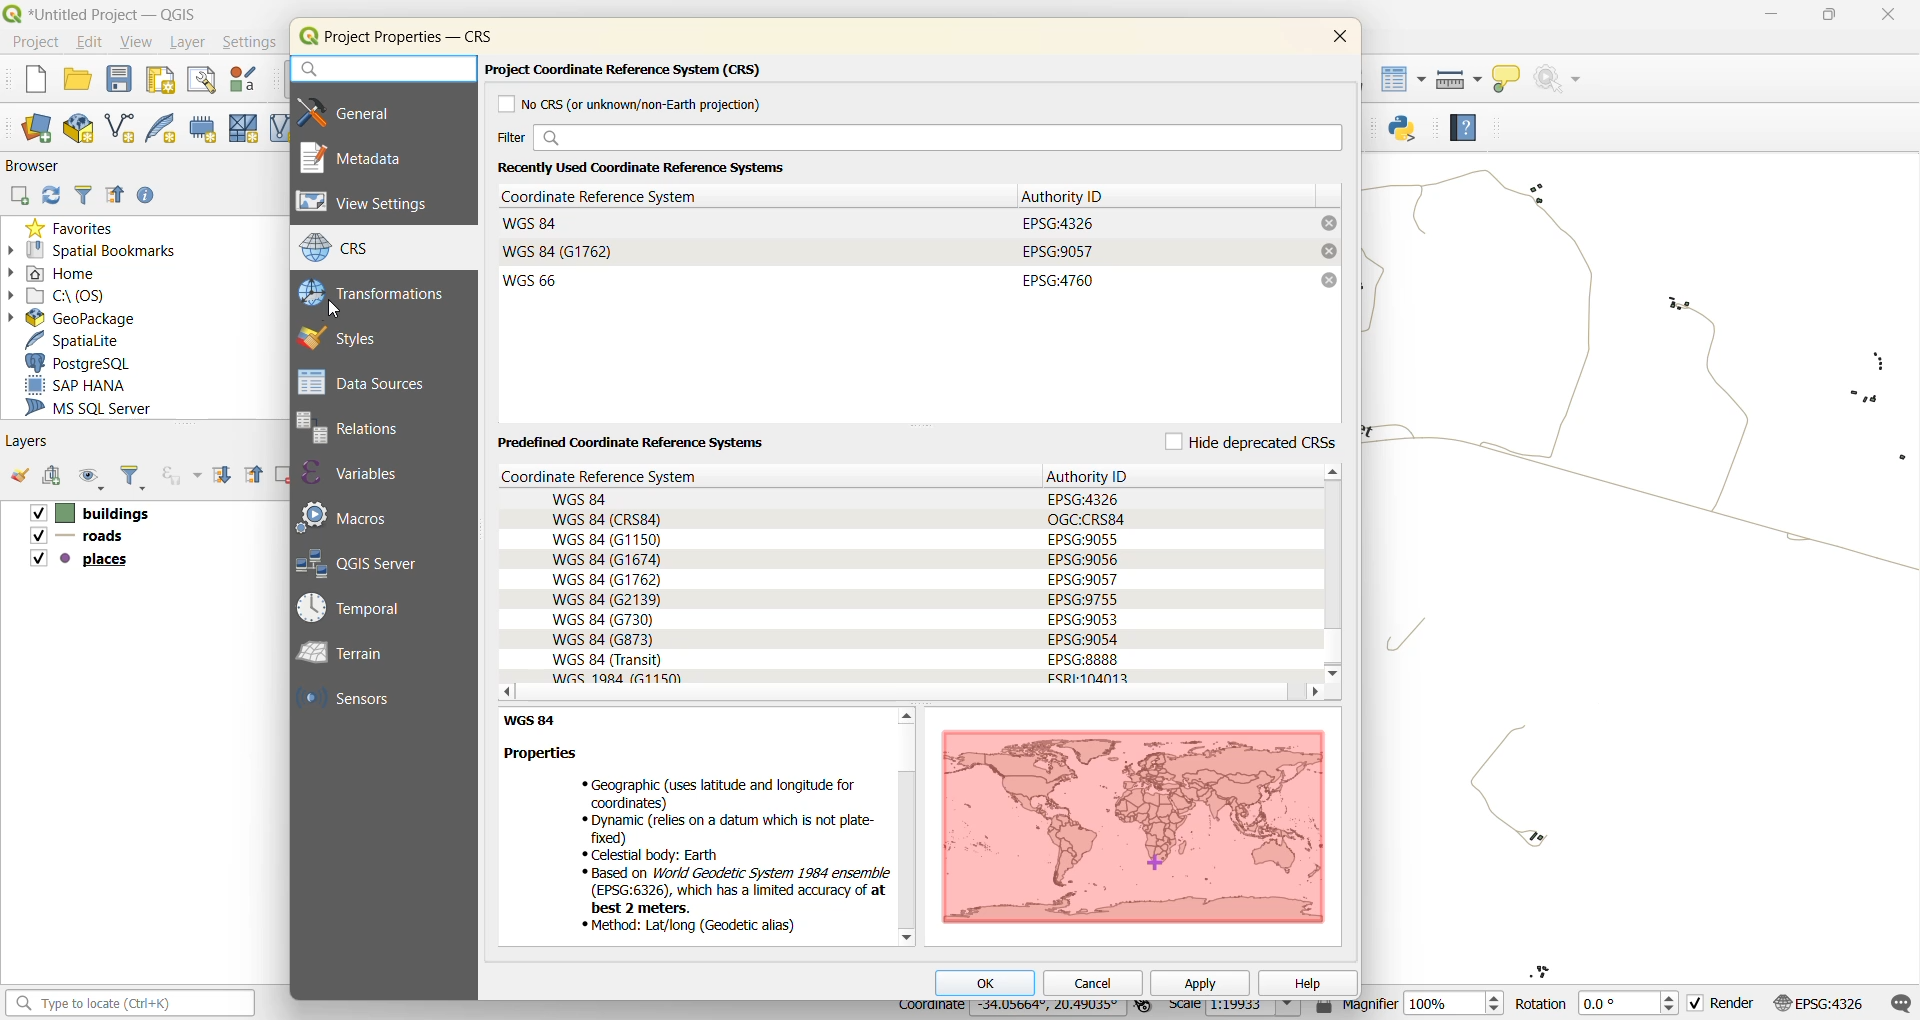 The image size is (1920, 1020). I want to click on variables, so click(366, 474).